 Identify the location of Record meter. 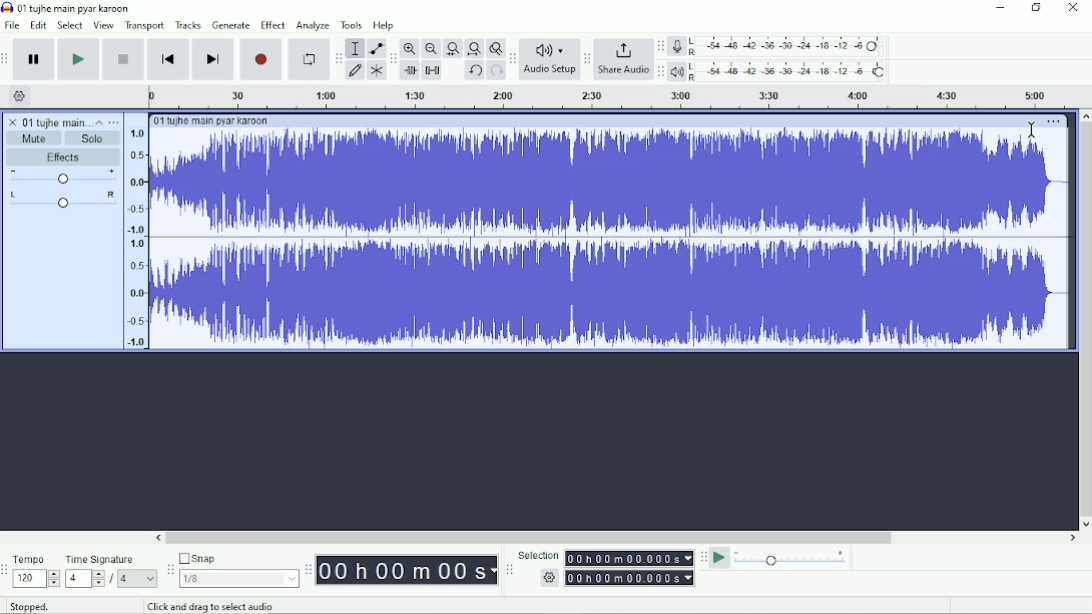
(777, 46).